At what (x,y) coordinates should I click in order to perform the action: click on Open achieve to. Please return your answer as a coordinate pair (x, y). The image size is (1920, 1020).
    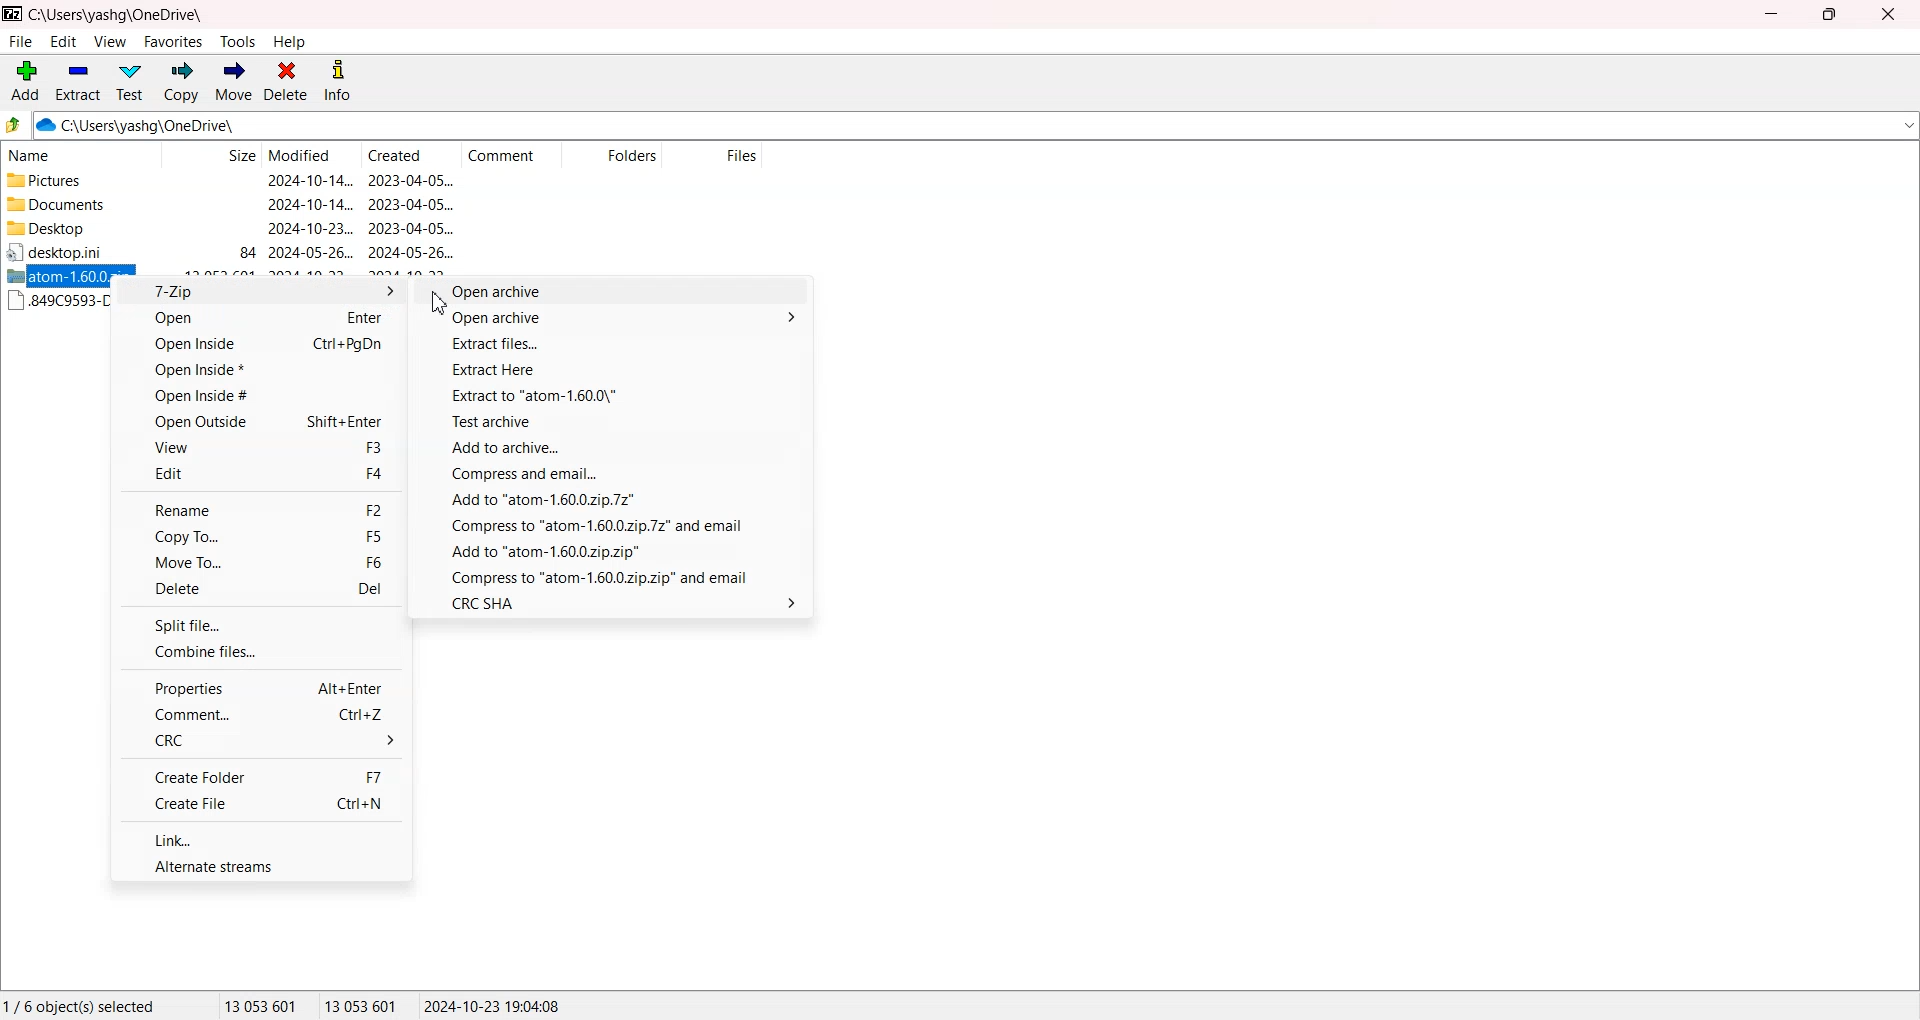
    Looking at the image, I should click on (617, 320).